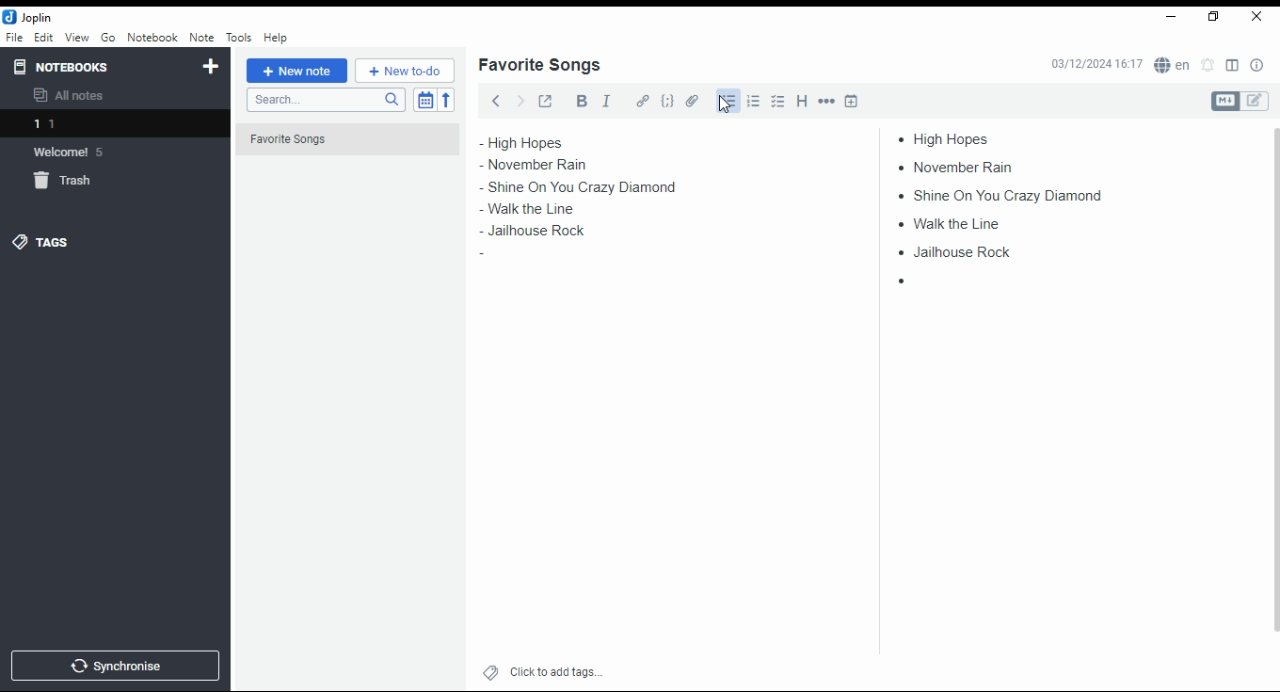  I want to click on trash, so click(74, 184).